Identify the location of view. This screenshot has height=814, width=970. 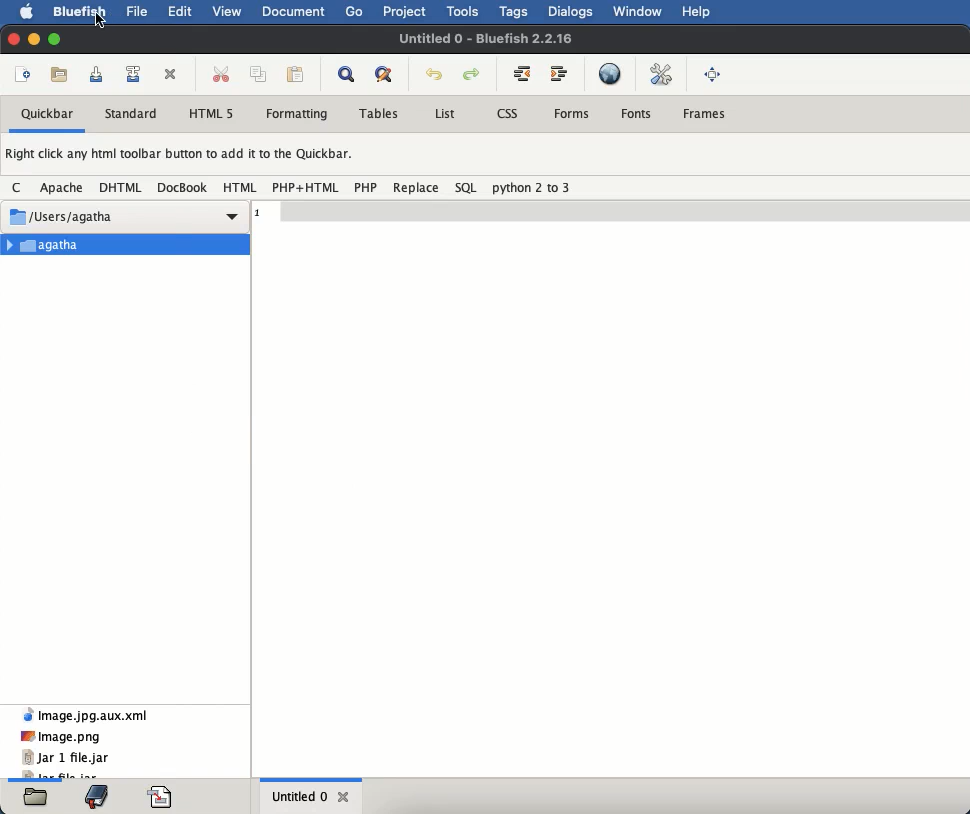
(230, 11).